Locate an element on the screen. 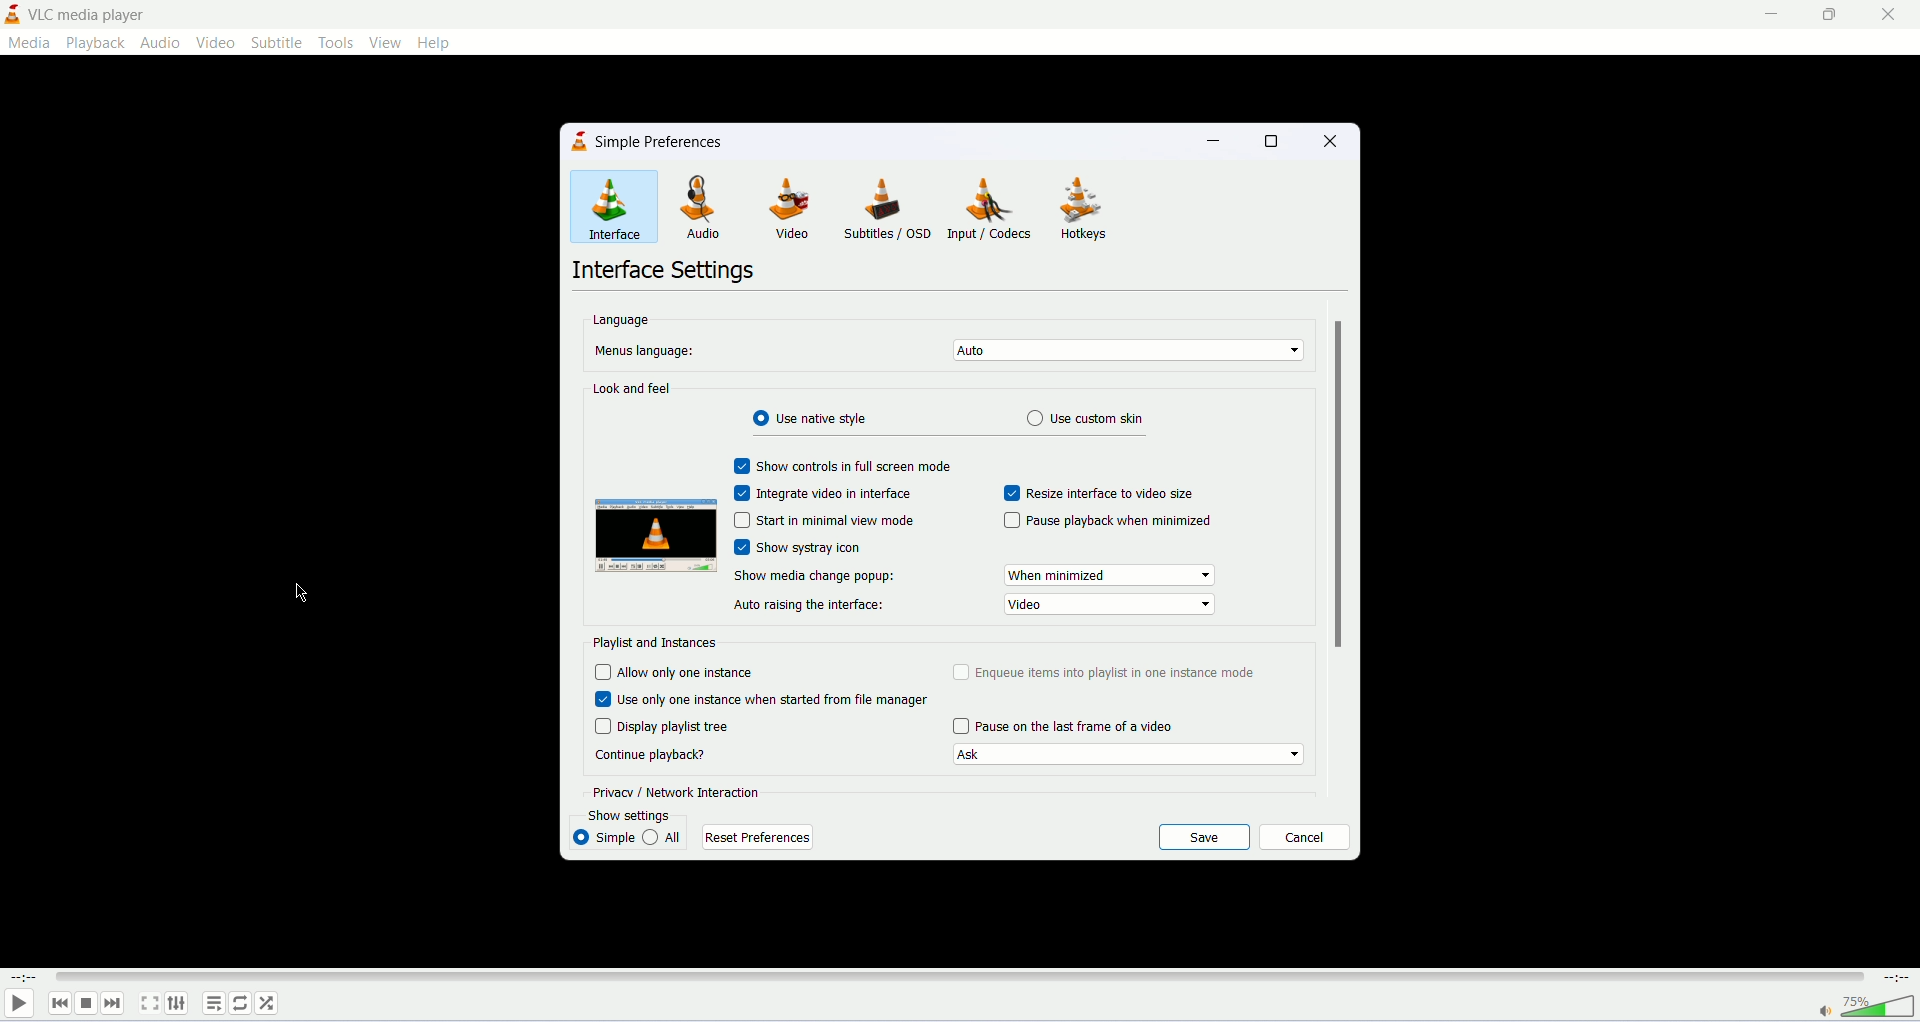  preview is located at coordinates (657, 536).